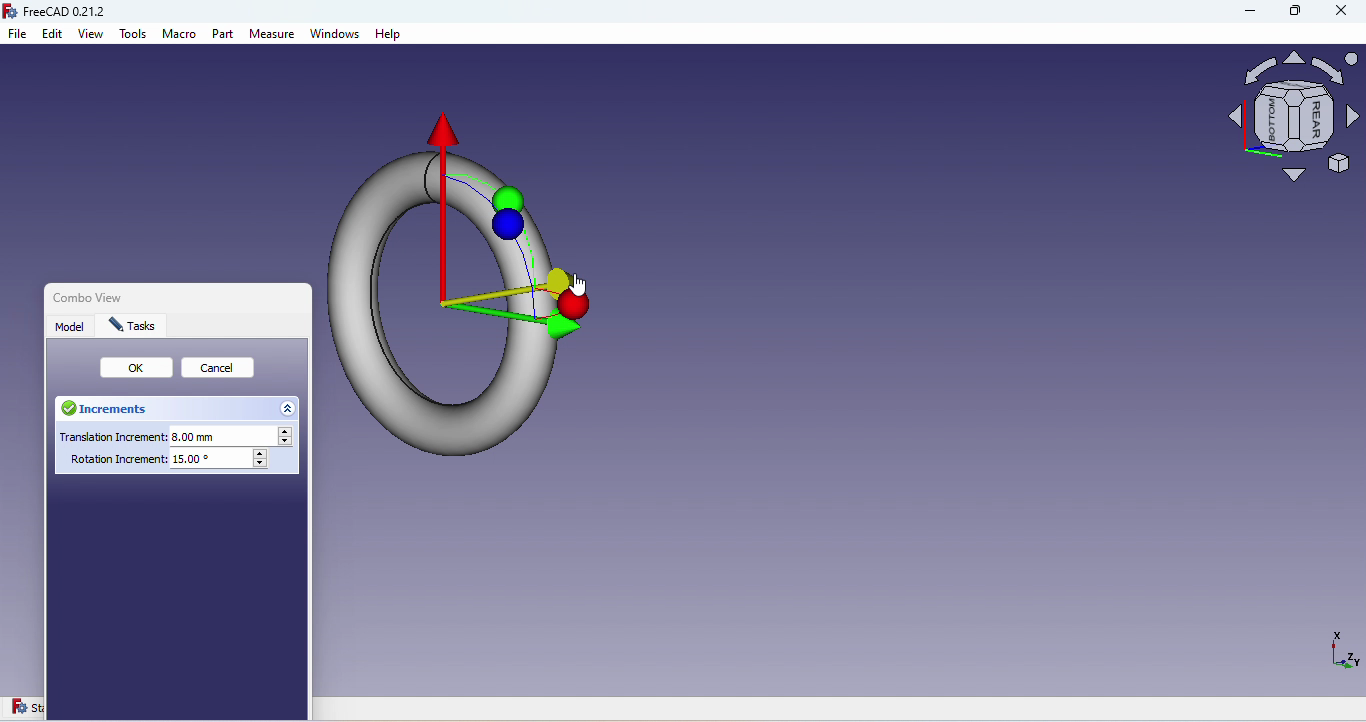  What do you see at coordinates (1294, 122) in the screenshot?
I see `Navigation square` at bounding box center [1294, 122].